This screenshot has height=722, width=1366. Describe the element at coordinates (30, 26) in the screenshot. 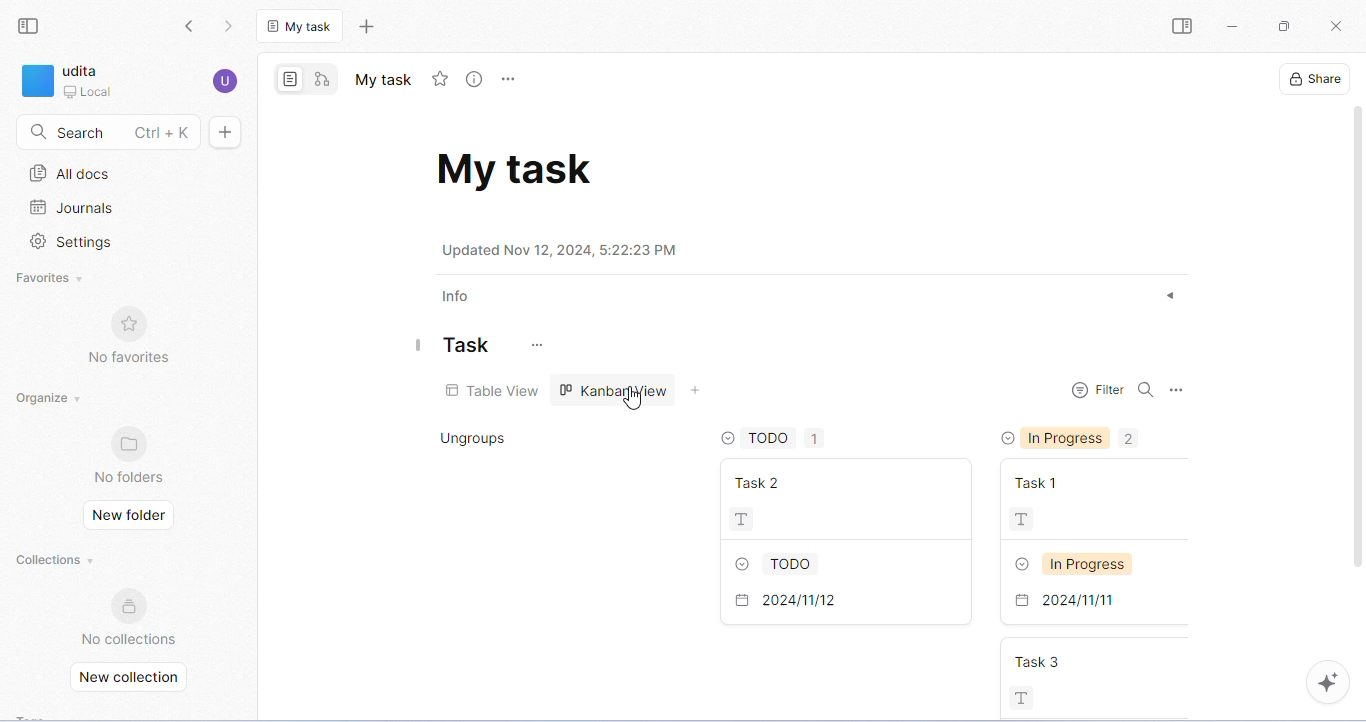

I see `collapse side bar` at that location.